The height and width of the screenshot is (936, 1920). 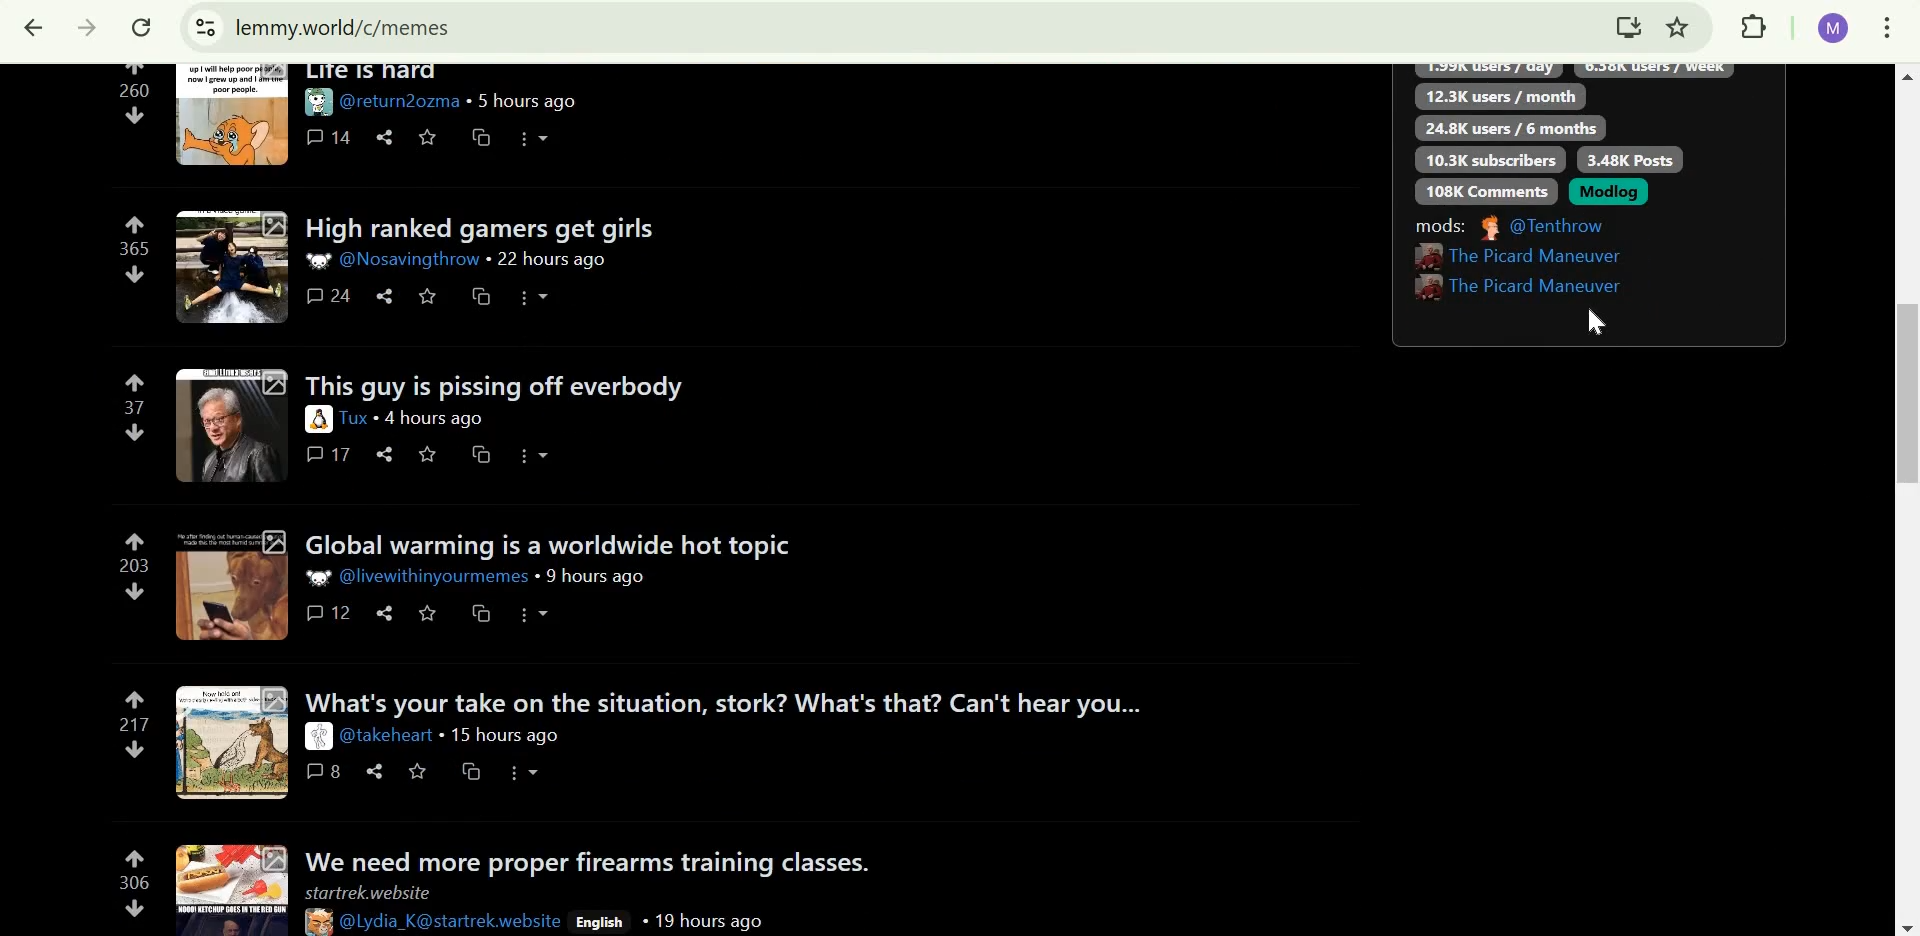 I want to click on expand here, so click(x=230, y=425).